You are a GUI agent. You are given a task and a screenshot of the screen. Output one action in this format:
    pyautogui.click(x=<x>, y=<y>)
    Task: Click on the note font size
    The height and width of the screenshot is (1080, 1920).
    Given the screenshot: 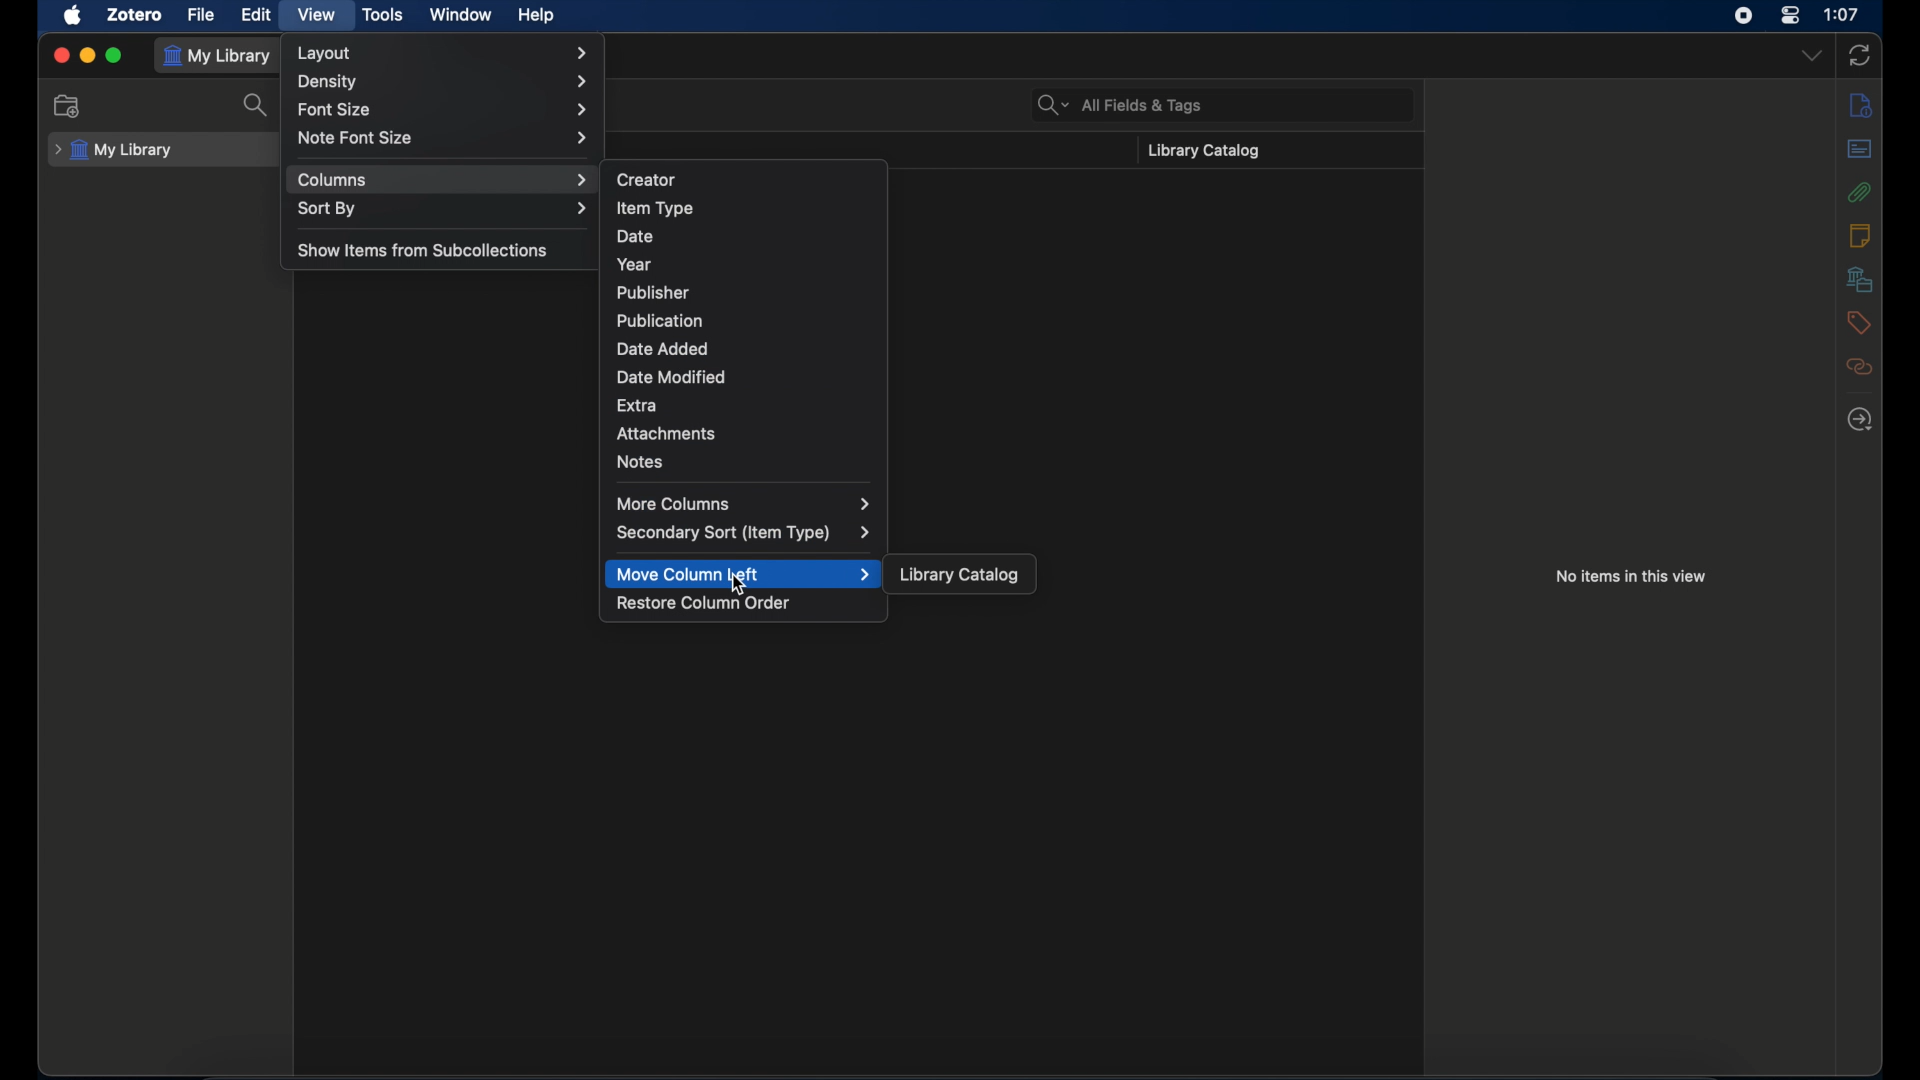 What is the action you would take?
    pyautogui.click(x=444, y=137)
    